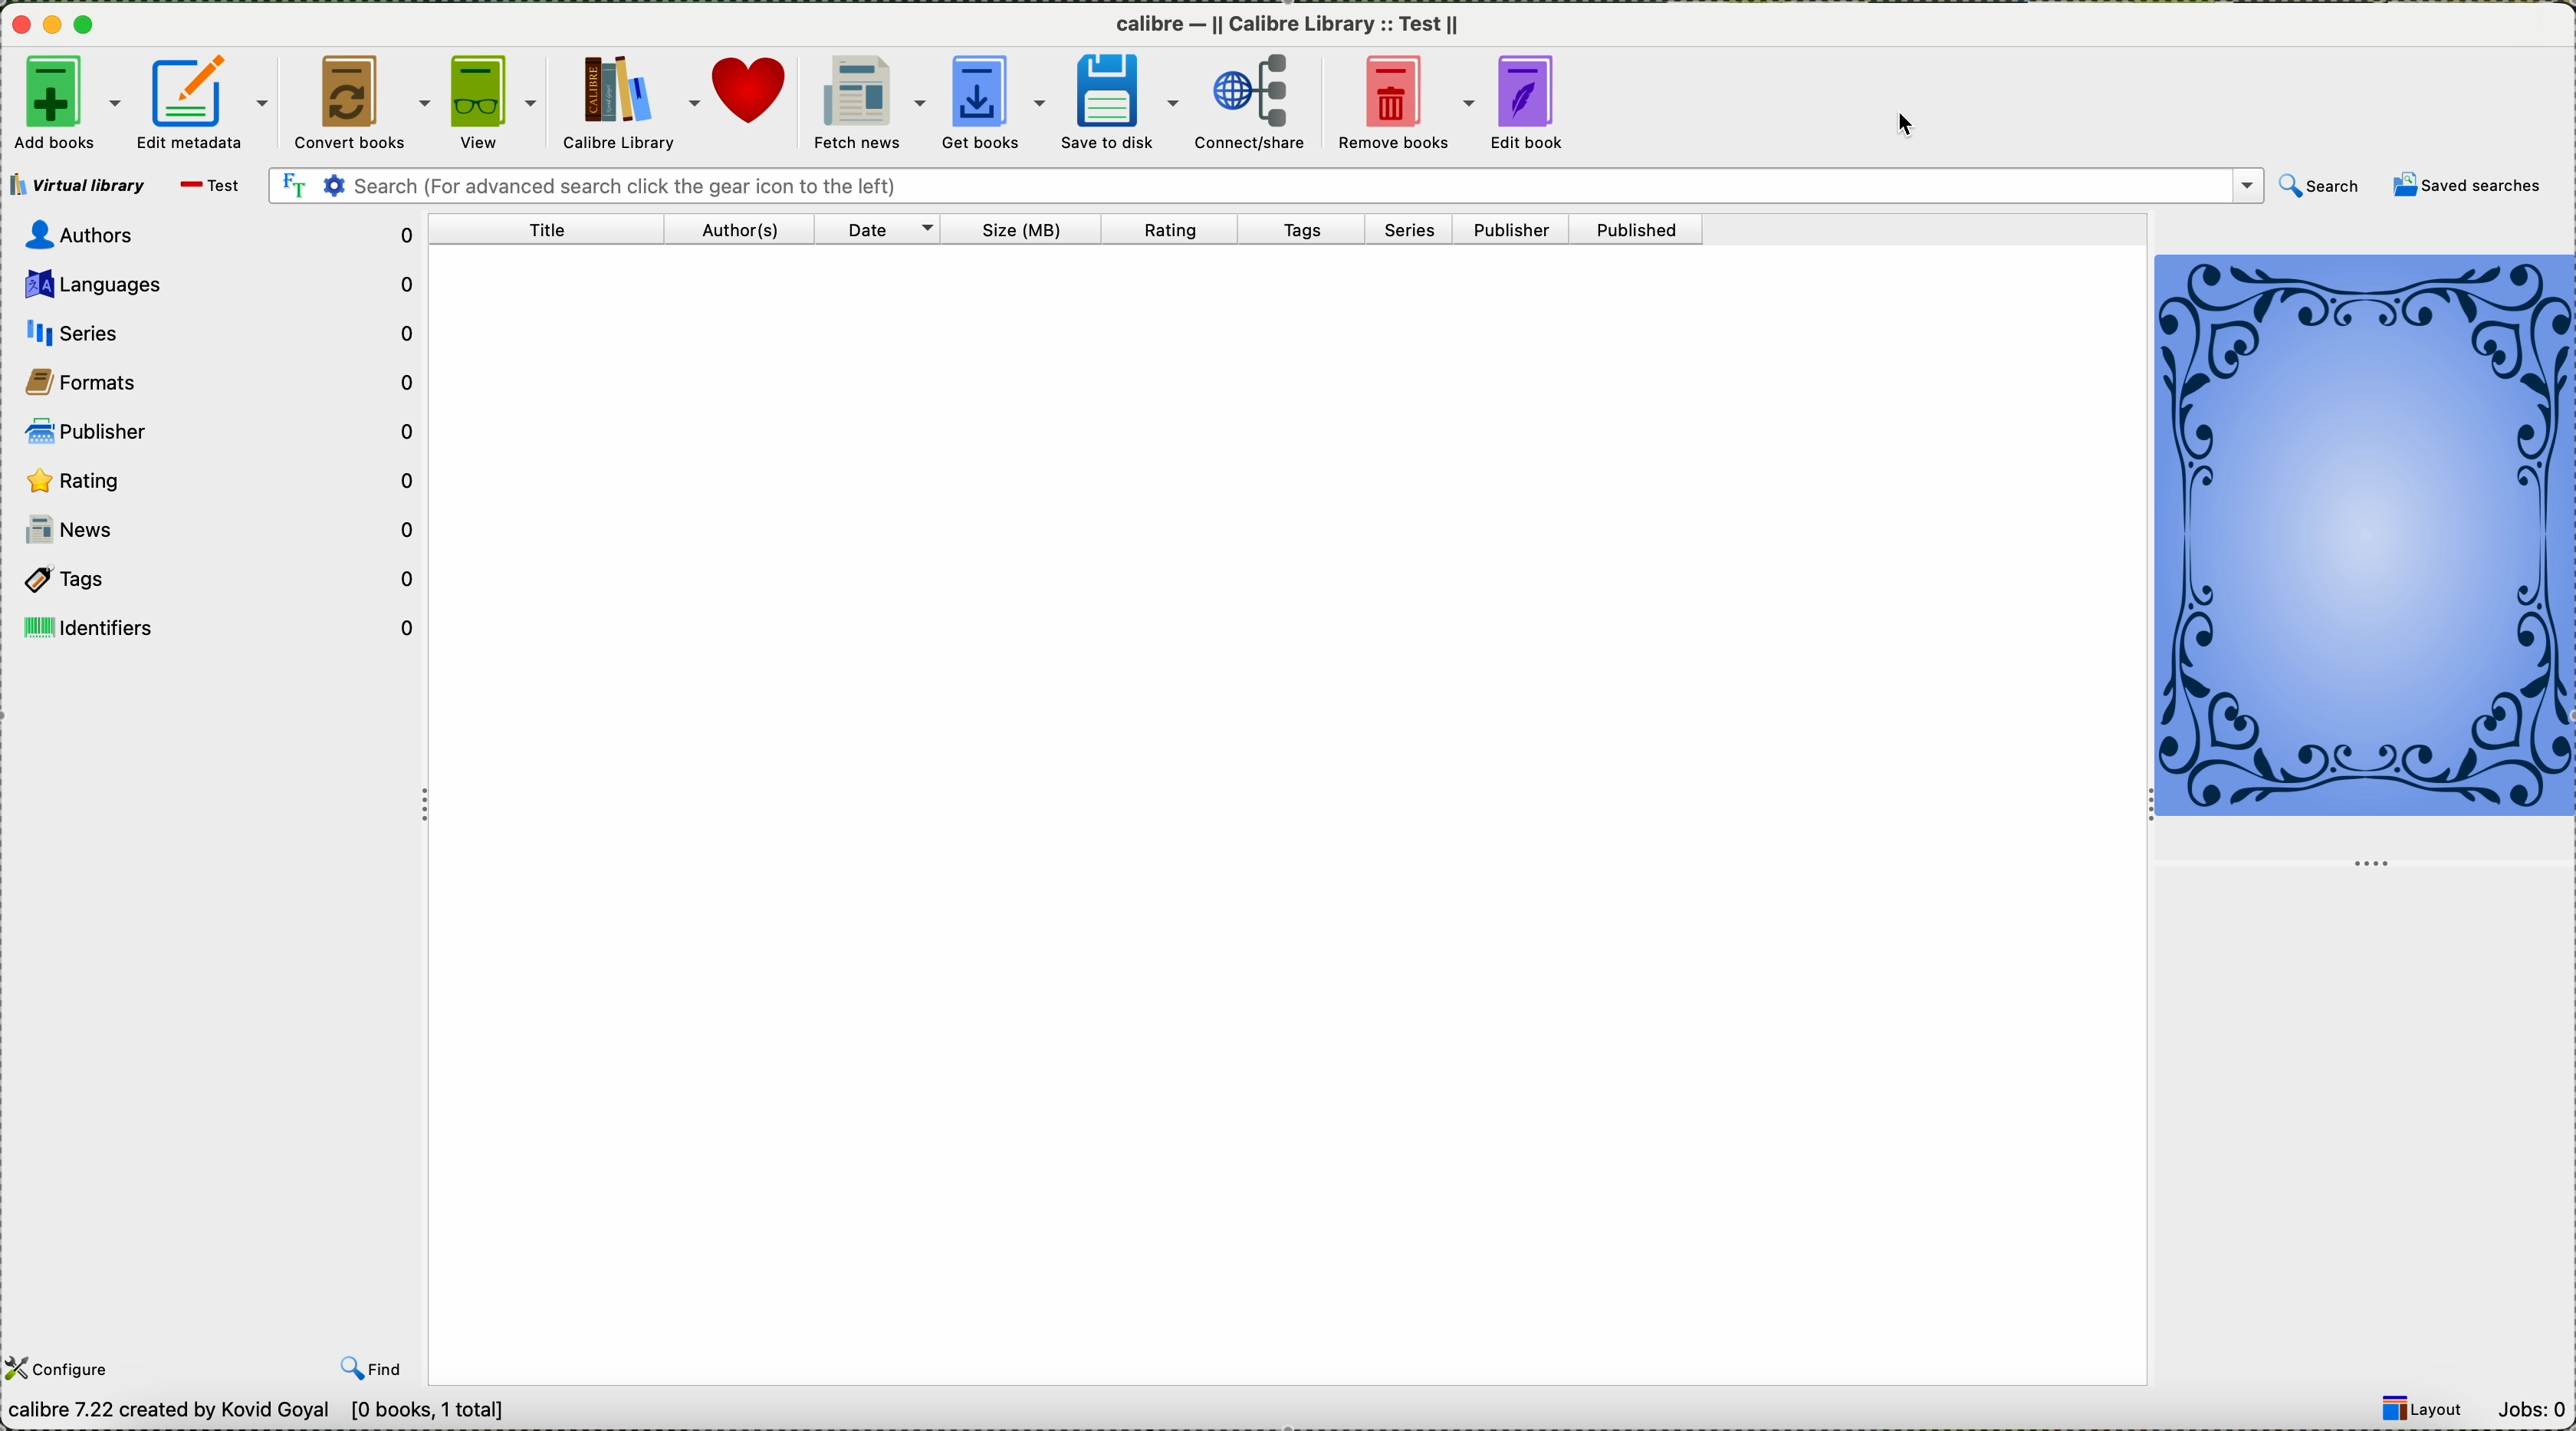  What do you see at coordinates (757, 103) in the screenshot?
I see `donate` at bounding box center [757, 103].